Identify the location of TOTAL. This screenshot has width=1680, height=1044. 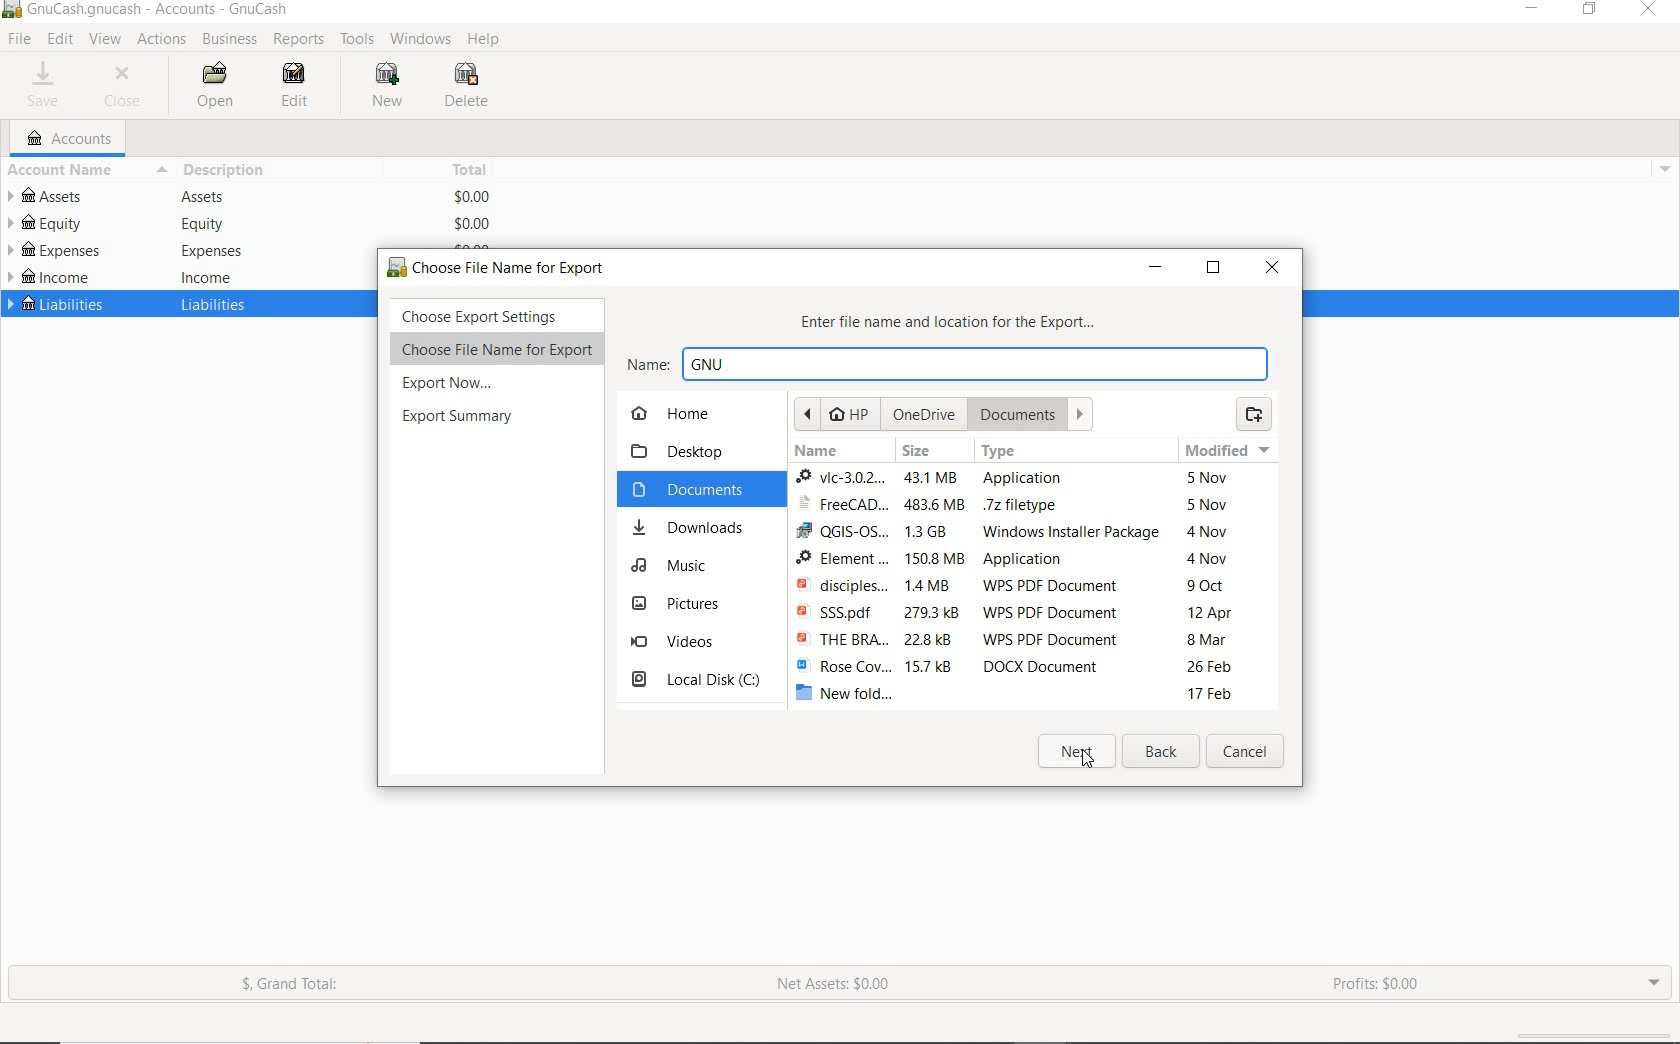
(473, 169).